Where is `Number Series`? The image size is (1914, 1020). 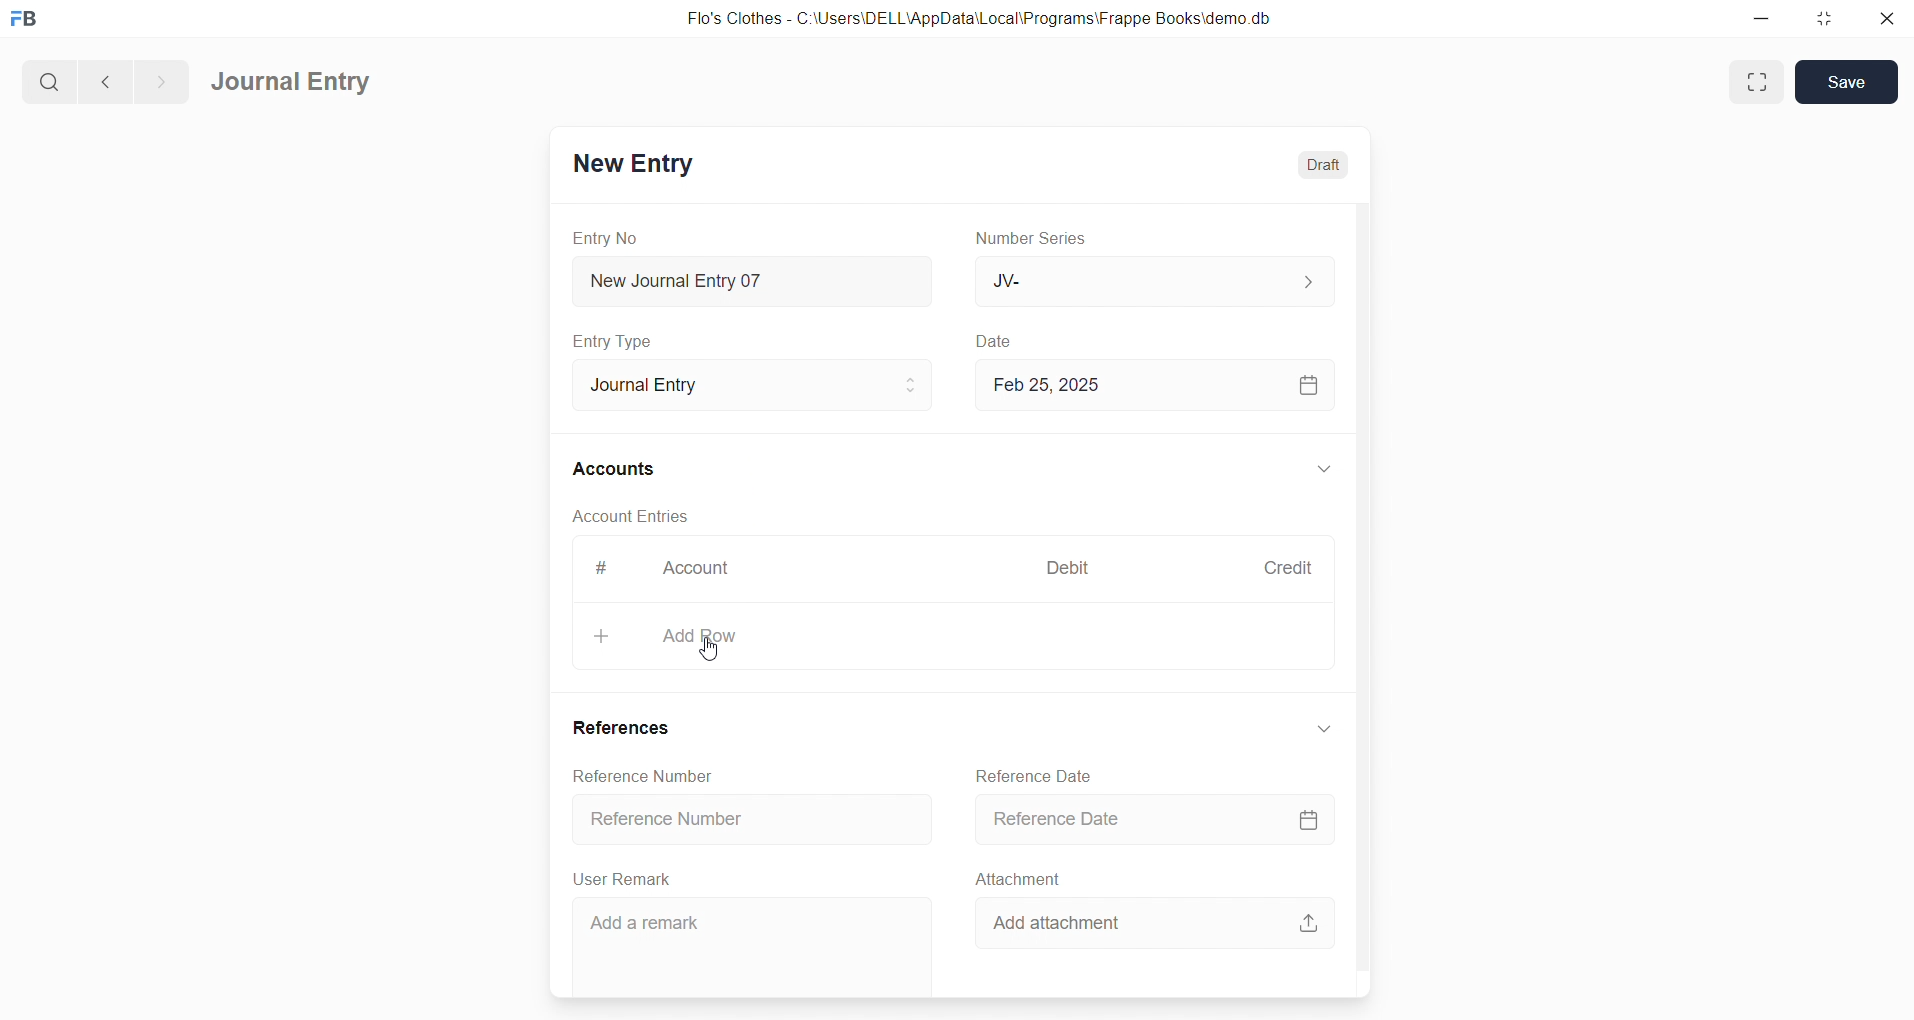 Number Series is located at coordinates (1037, 239).